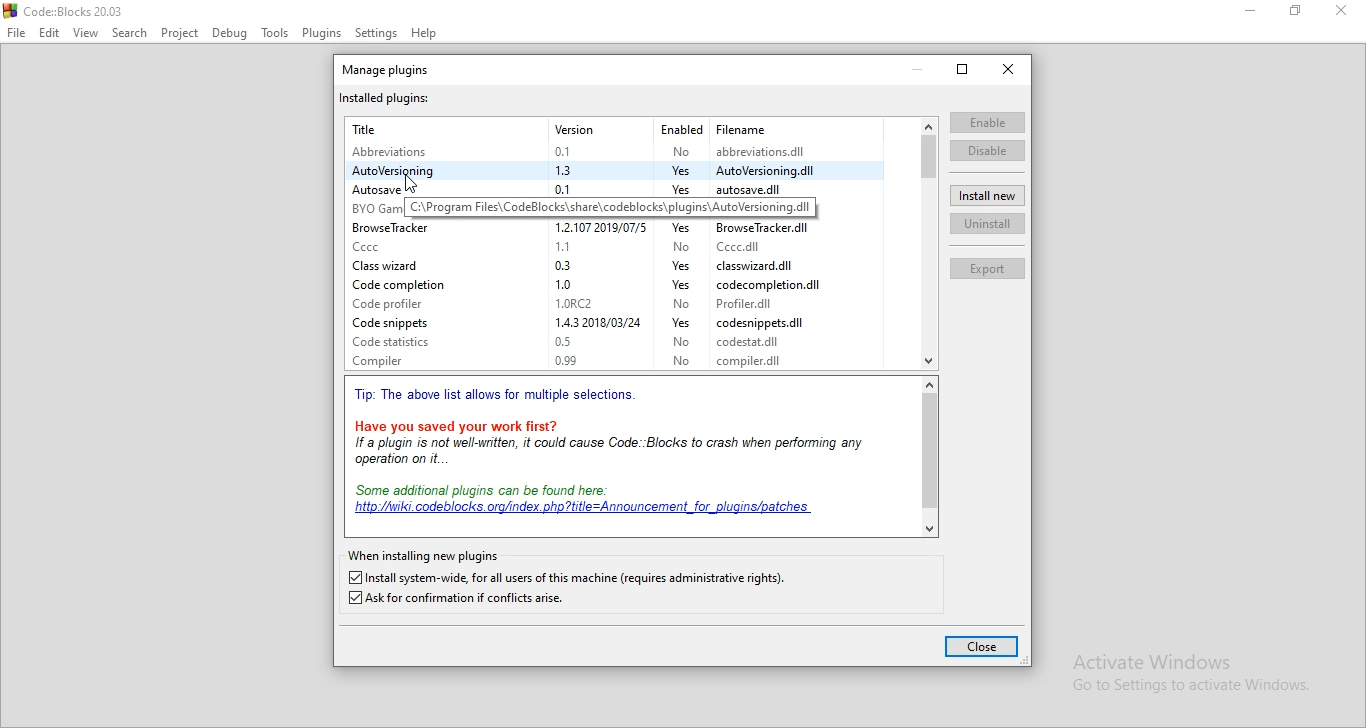  I want to click on Scroll down, so click(930, 362).